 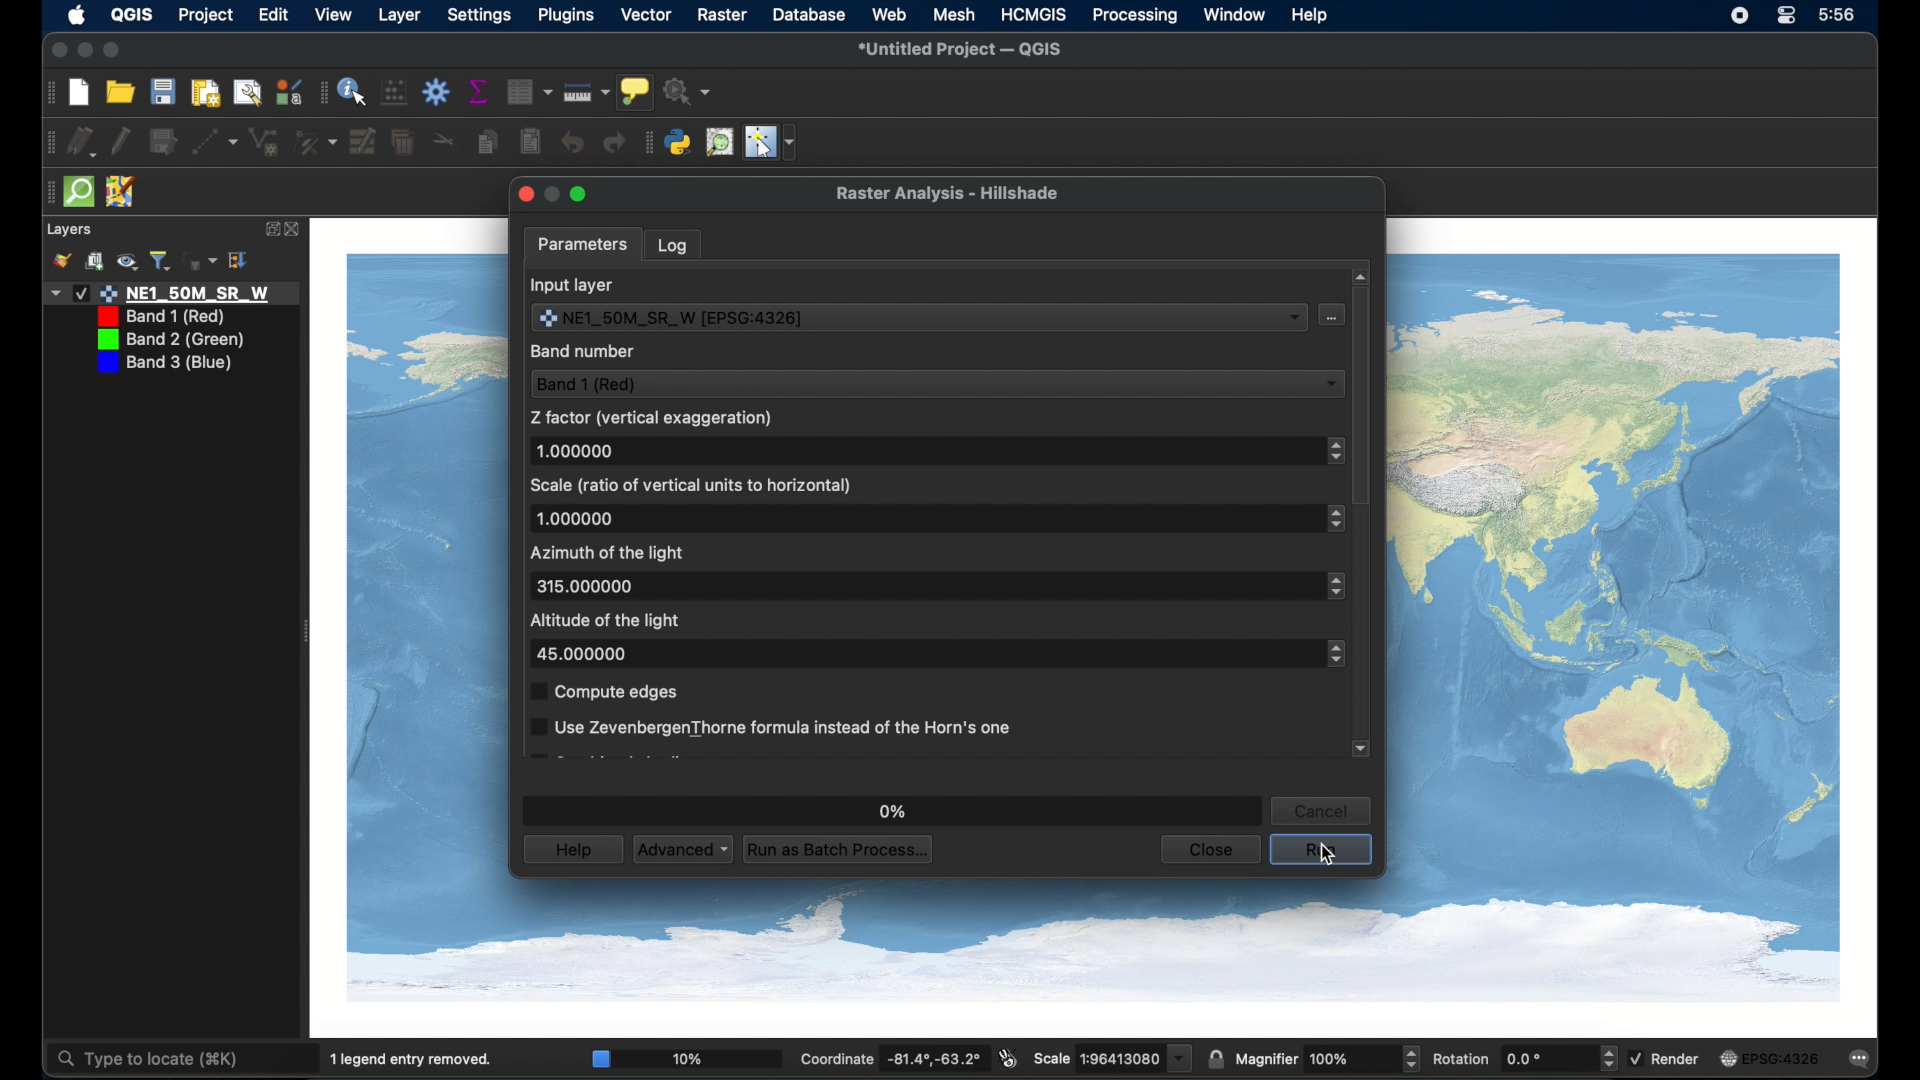 What do you see at coordinates (636, 91) in the screenshot?
I see `show map tips` at bounding box center [636, 91].